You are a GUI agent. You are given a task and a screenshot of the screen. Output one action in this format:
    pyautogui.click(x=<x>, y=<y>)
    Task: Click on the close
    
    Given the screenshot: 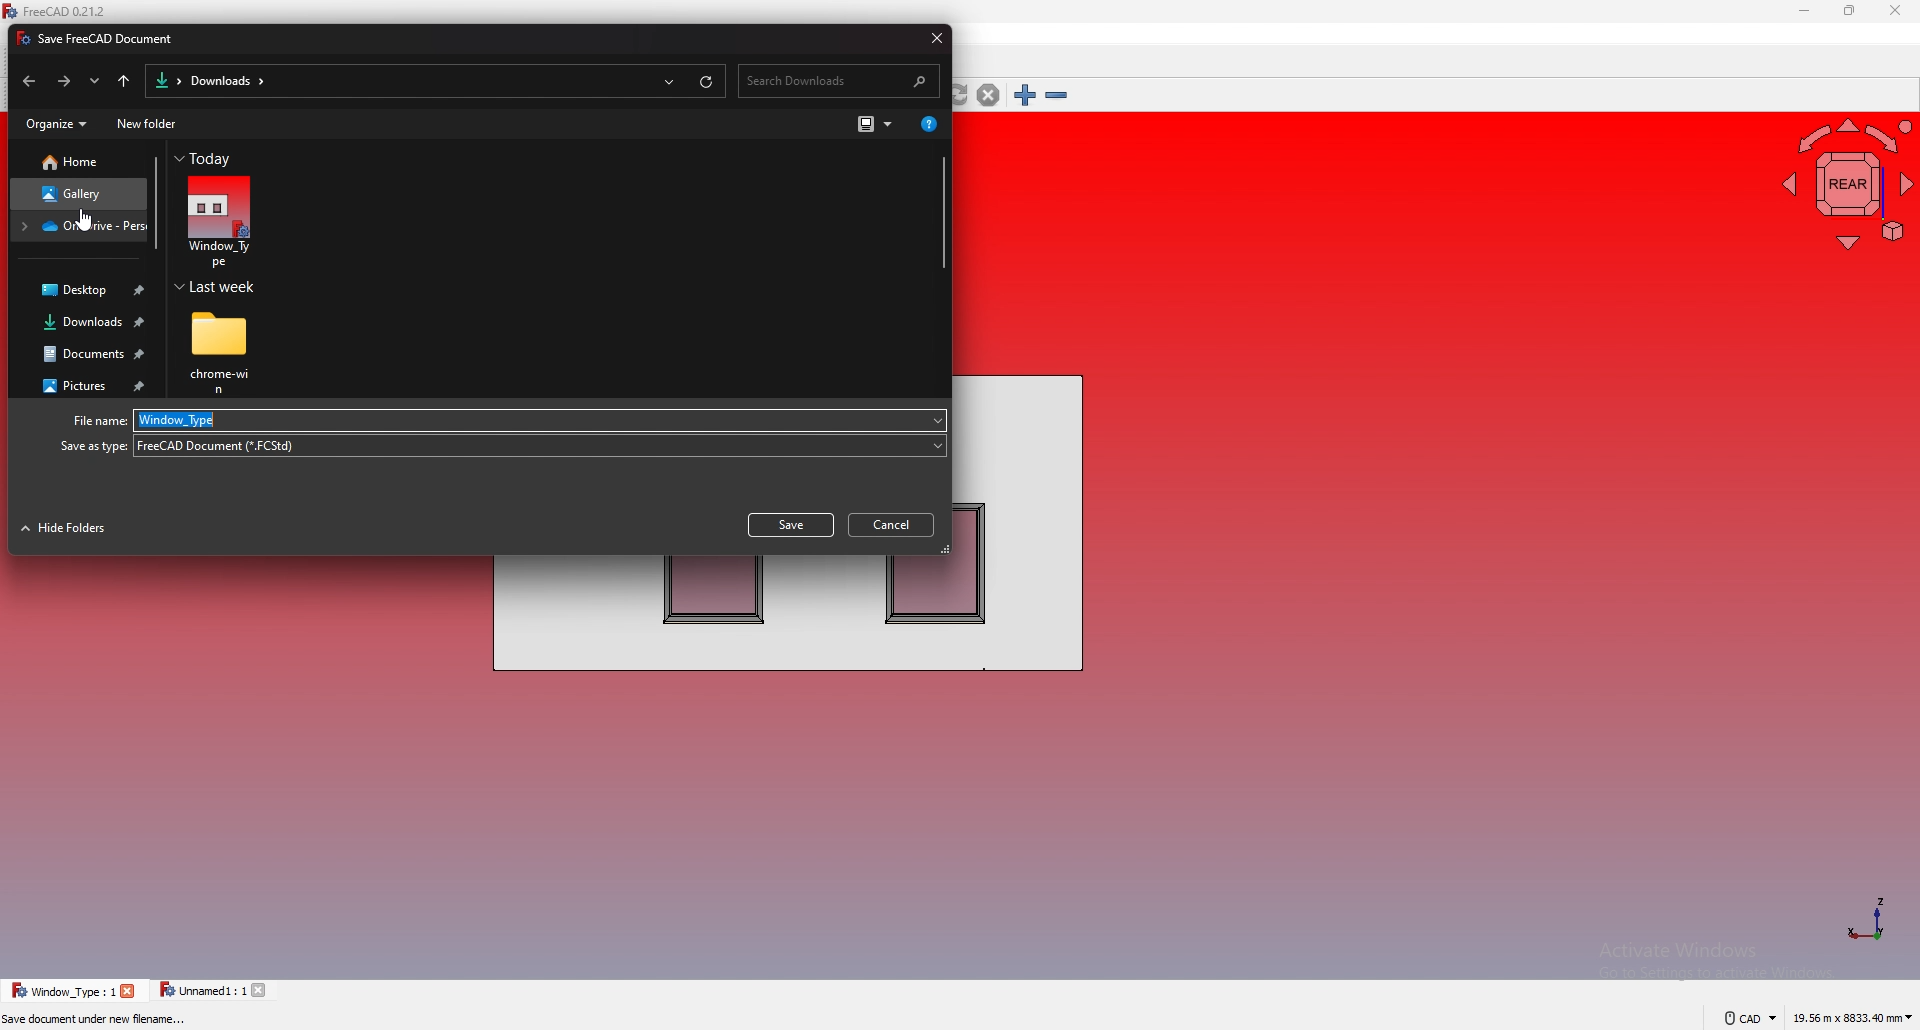 What is the action you would take?
    pyautogui.click(x=129, y=991)
    